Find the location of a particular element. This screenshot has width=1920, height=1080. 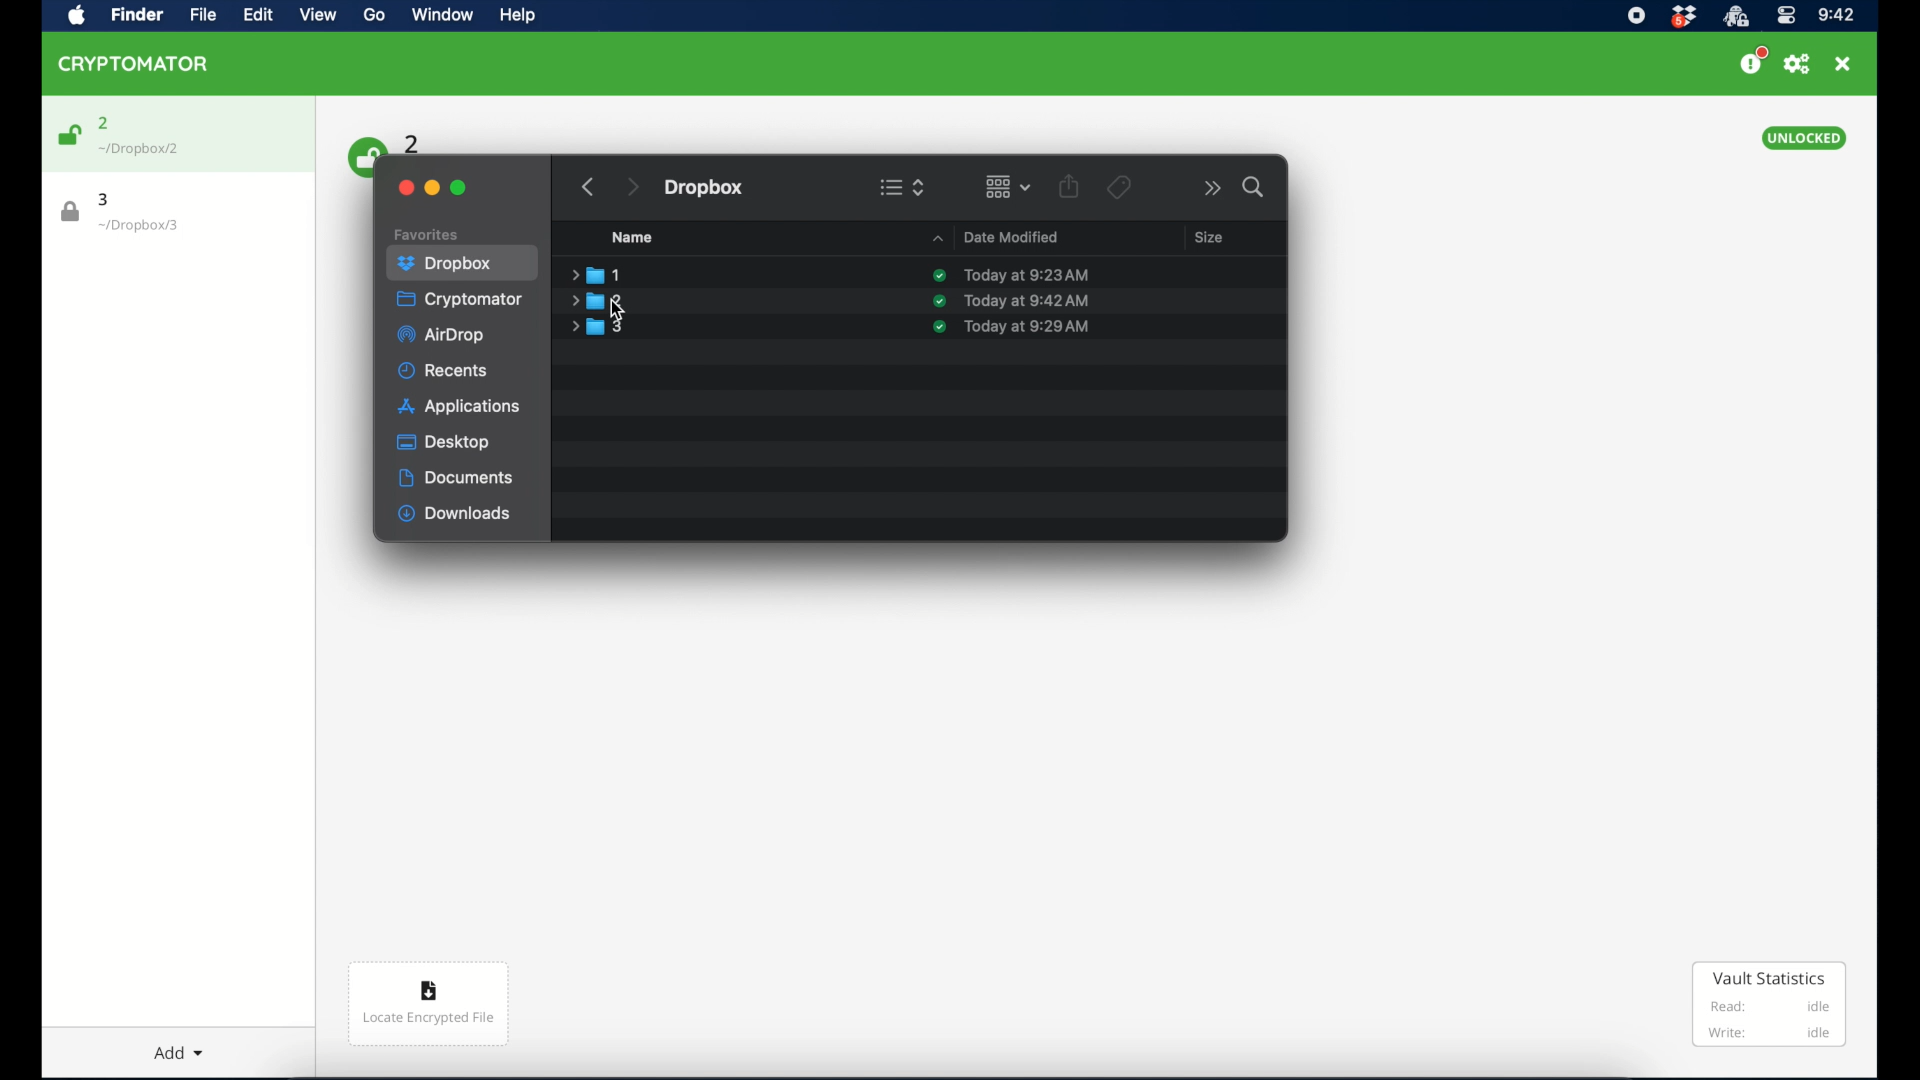

go is located at coordinates (372, 15).